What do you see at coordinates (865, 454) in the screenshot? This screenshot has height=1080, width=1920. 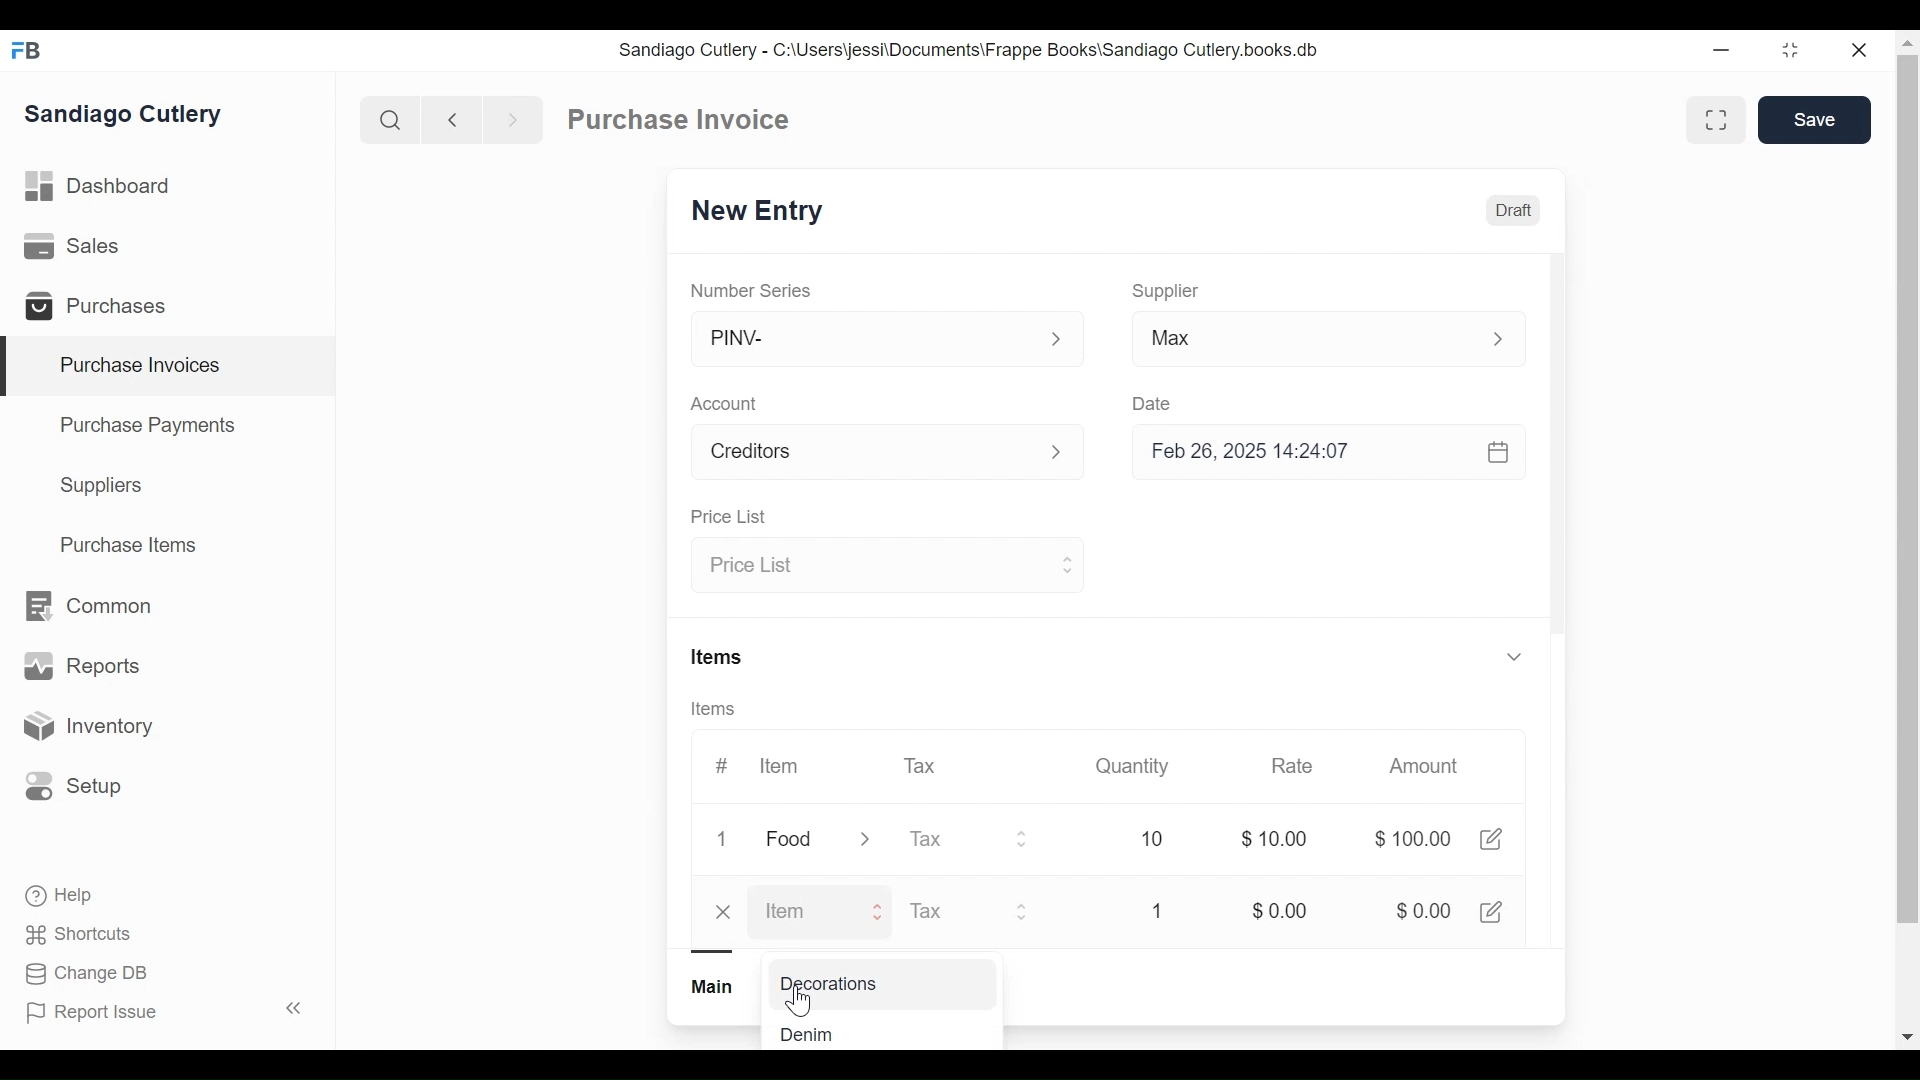 I see `Account` at bounding box center [865, 454].